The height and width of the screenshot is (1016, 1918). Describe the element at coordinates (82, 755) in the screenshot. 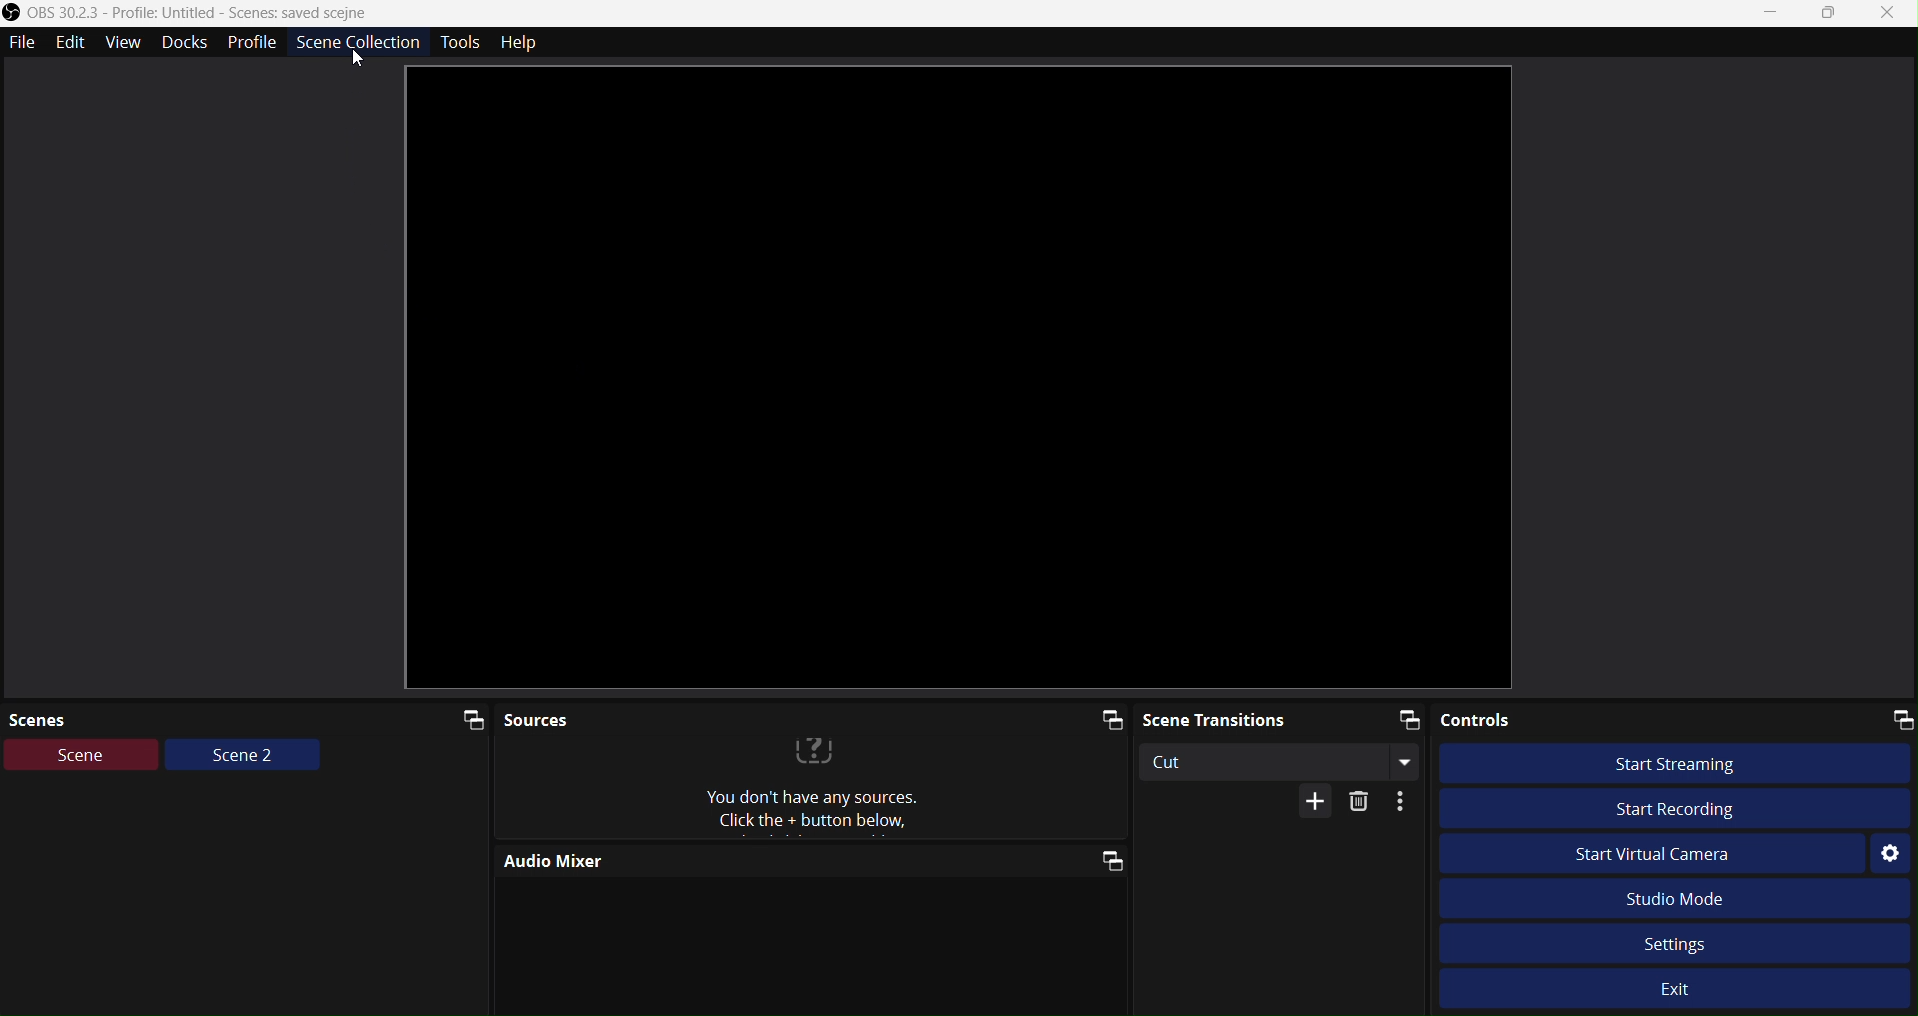

I see `Scene` at that location.